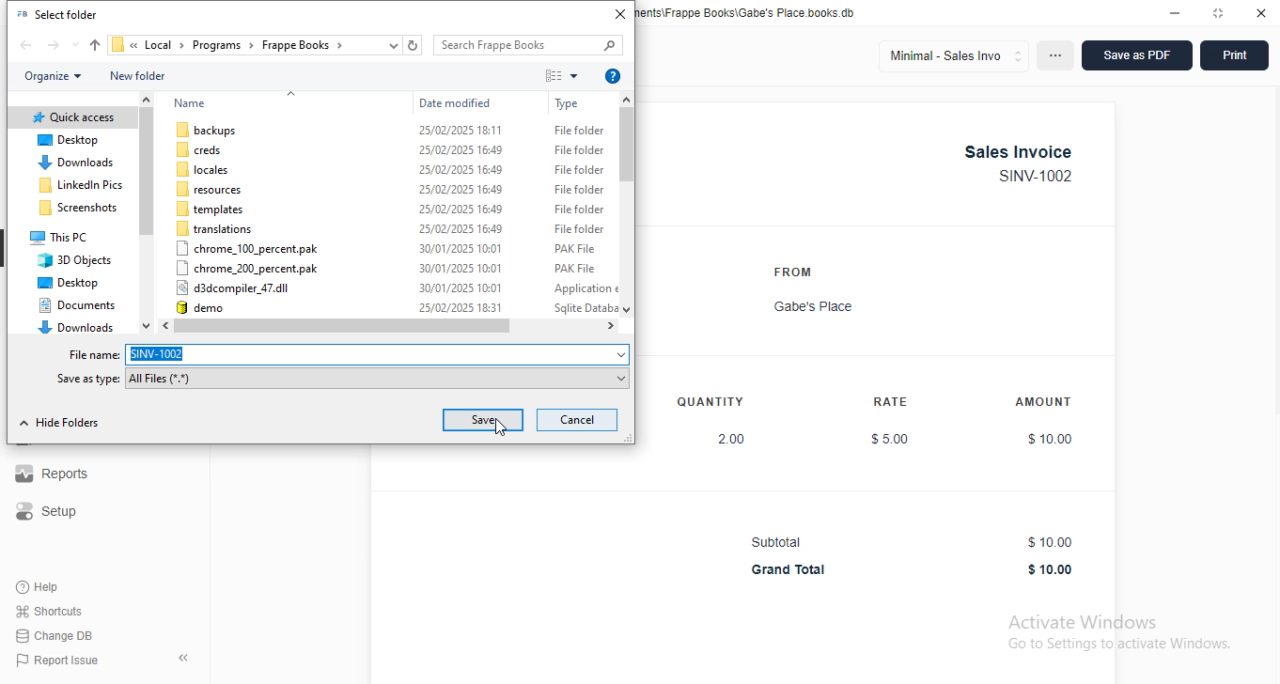  I want to click on setup, so click(47, 511).